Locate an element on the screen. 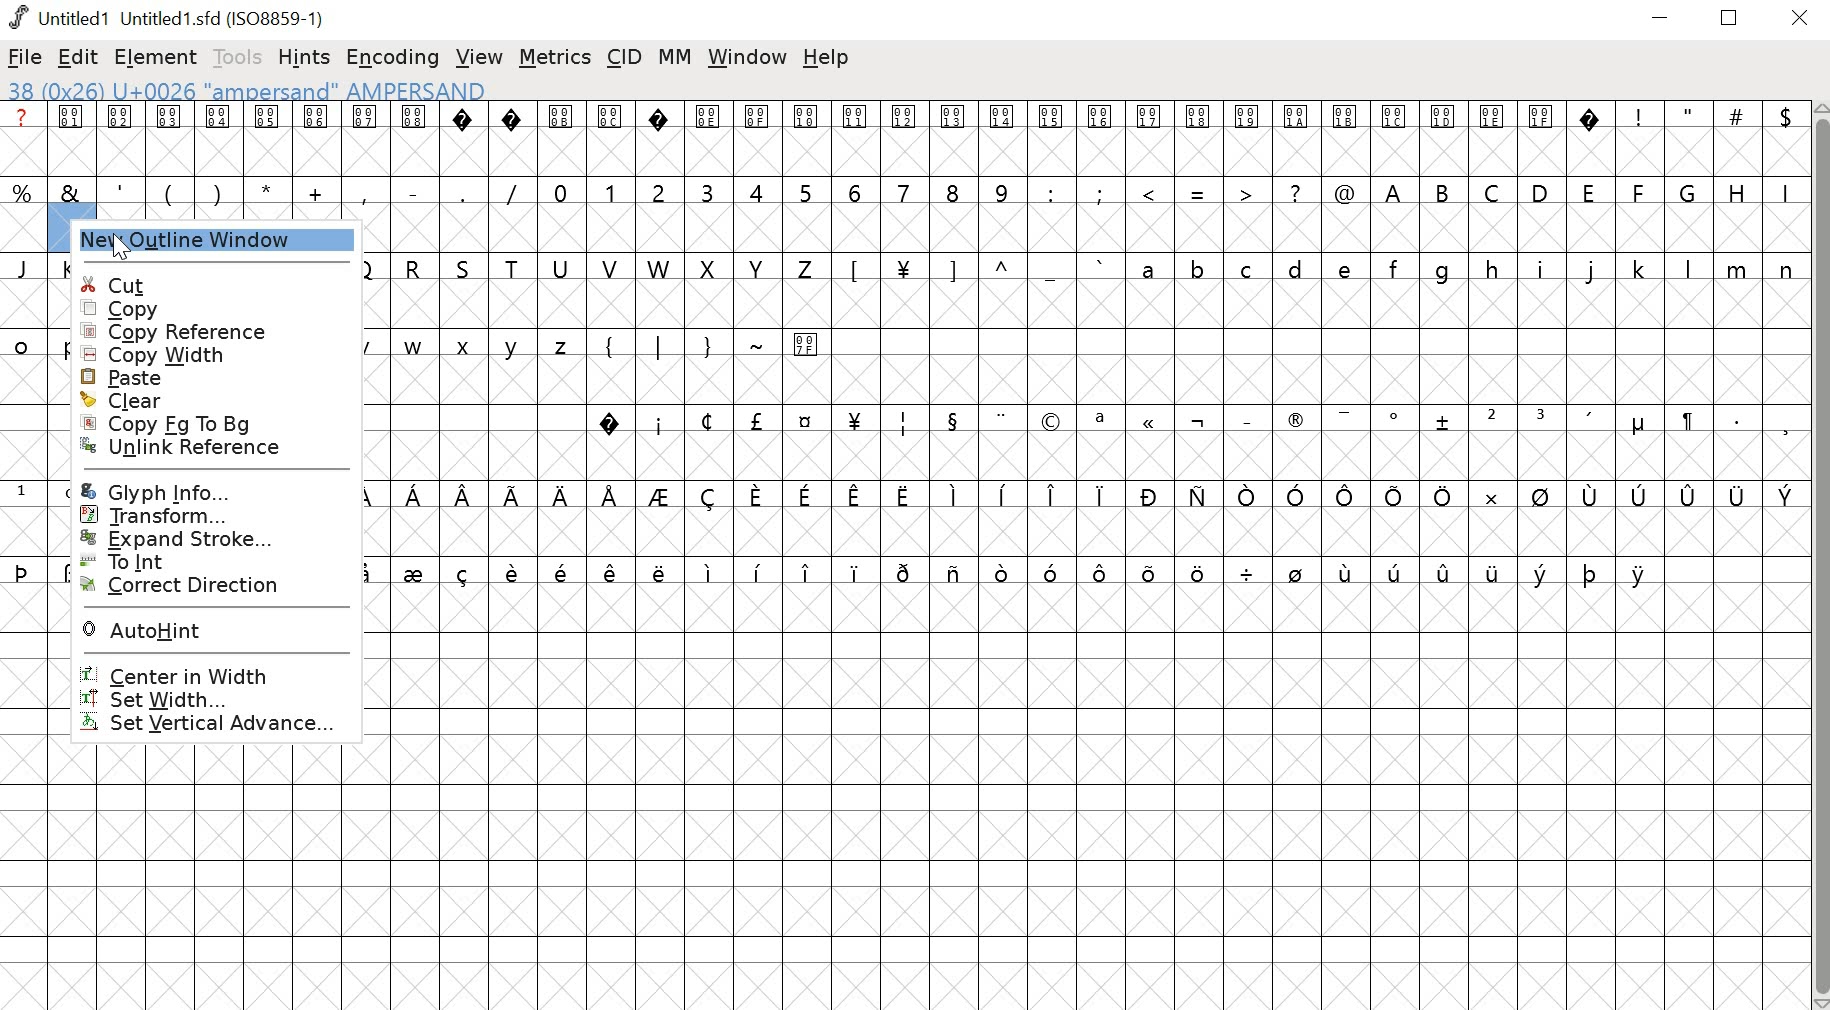  0010 is located at coordinates (808, 136).